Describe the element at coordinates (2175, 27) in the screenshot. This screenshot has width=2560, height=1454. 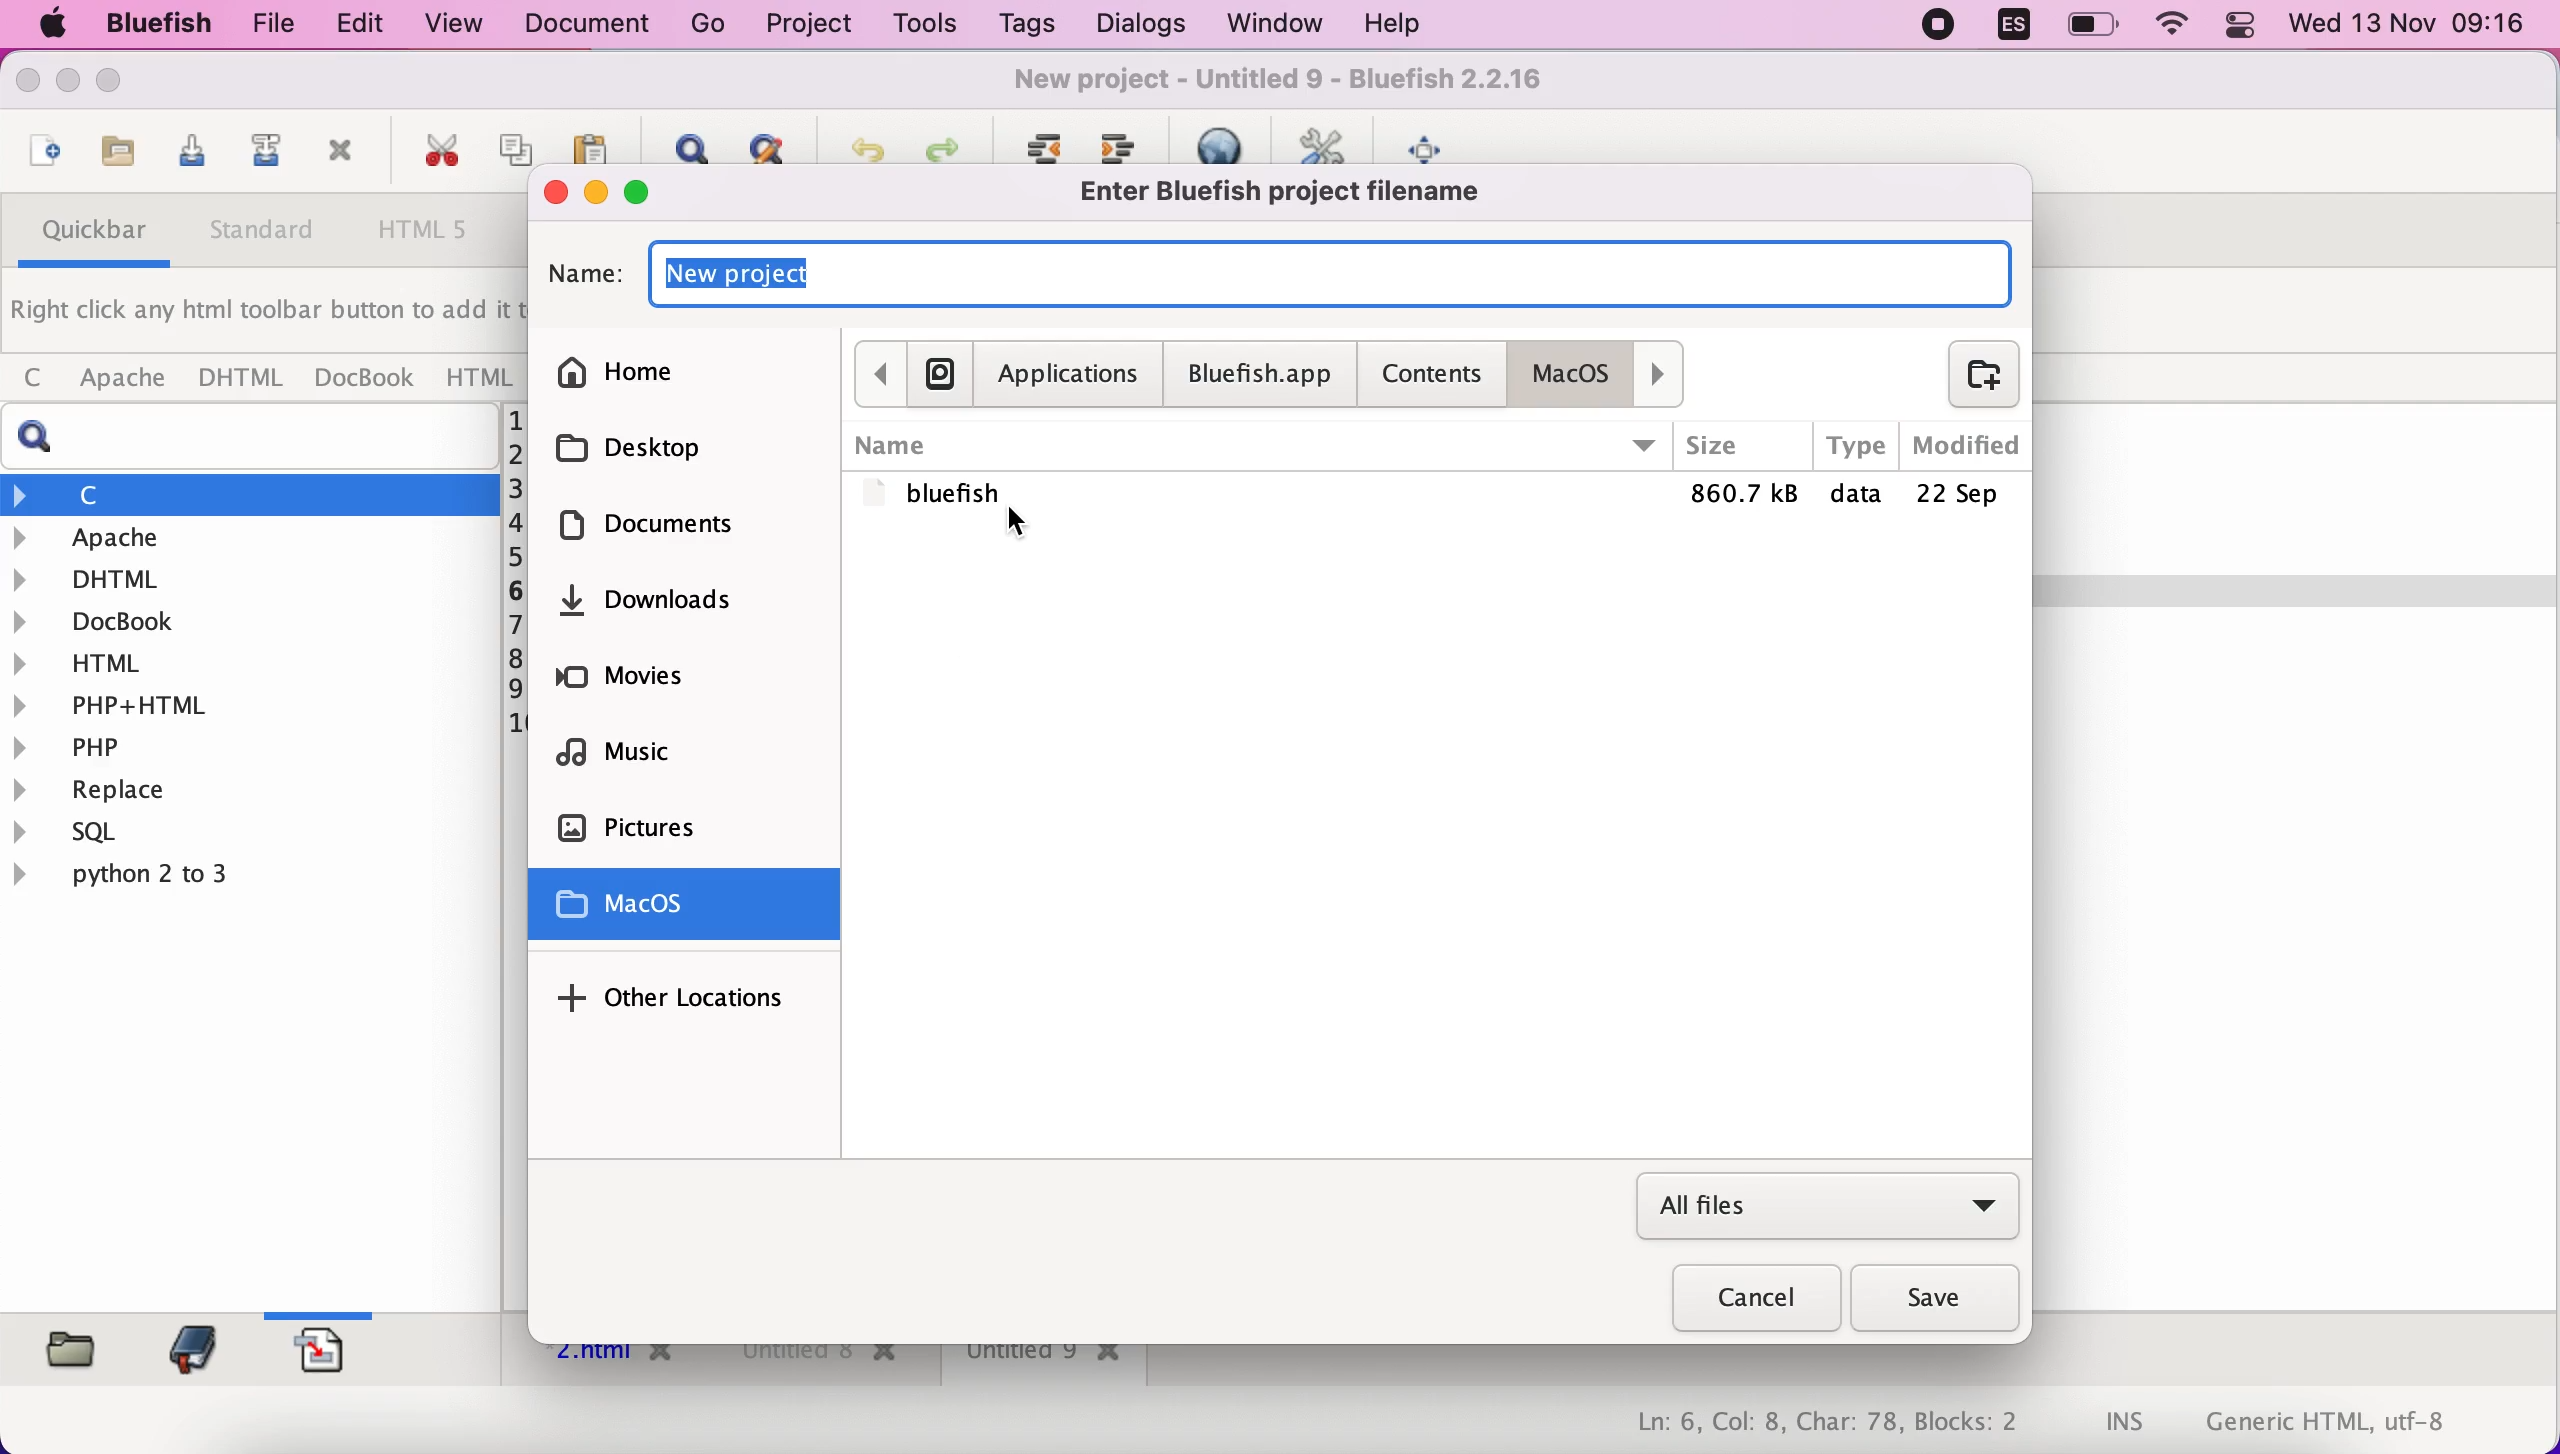
I see `wifi` at that location.